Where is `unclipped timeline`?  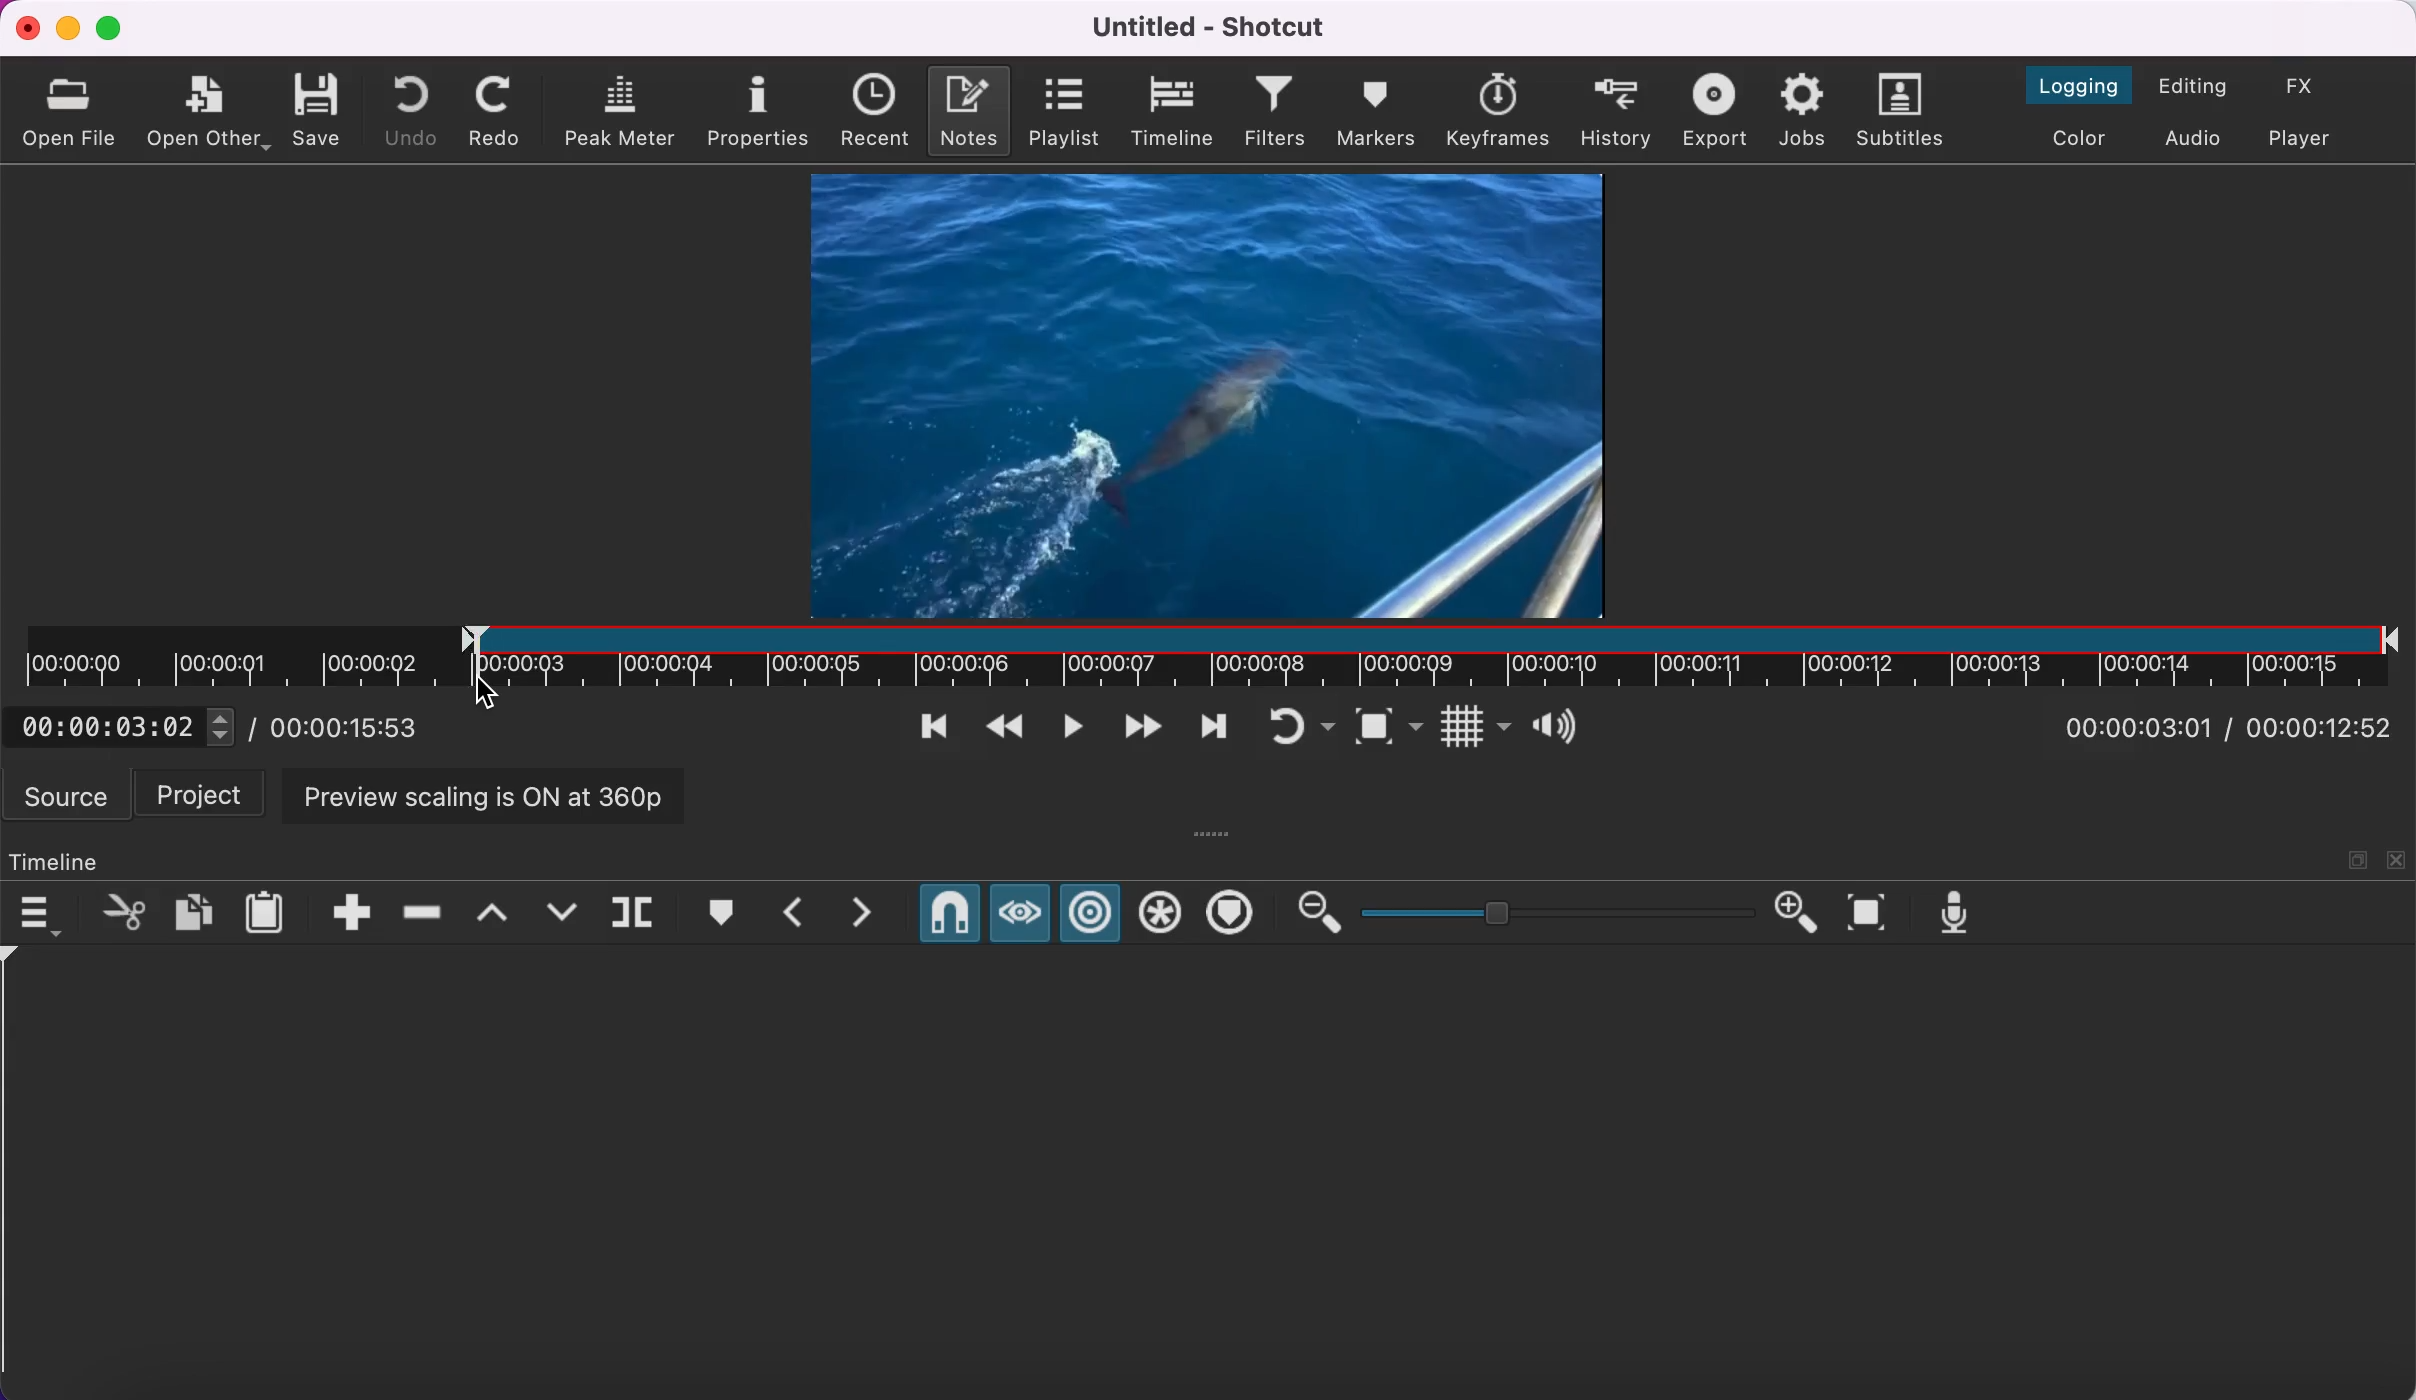
unclipped timeline is located at coordinates (233, 657).